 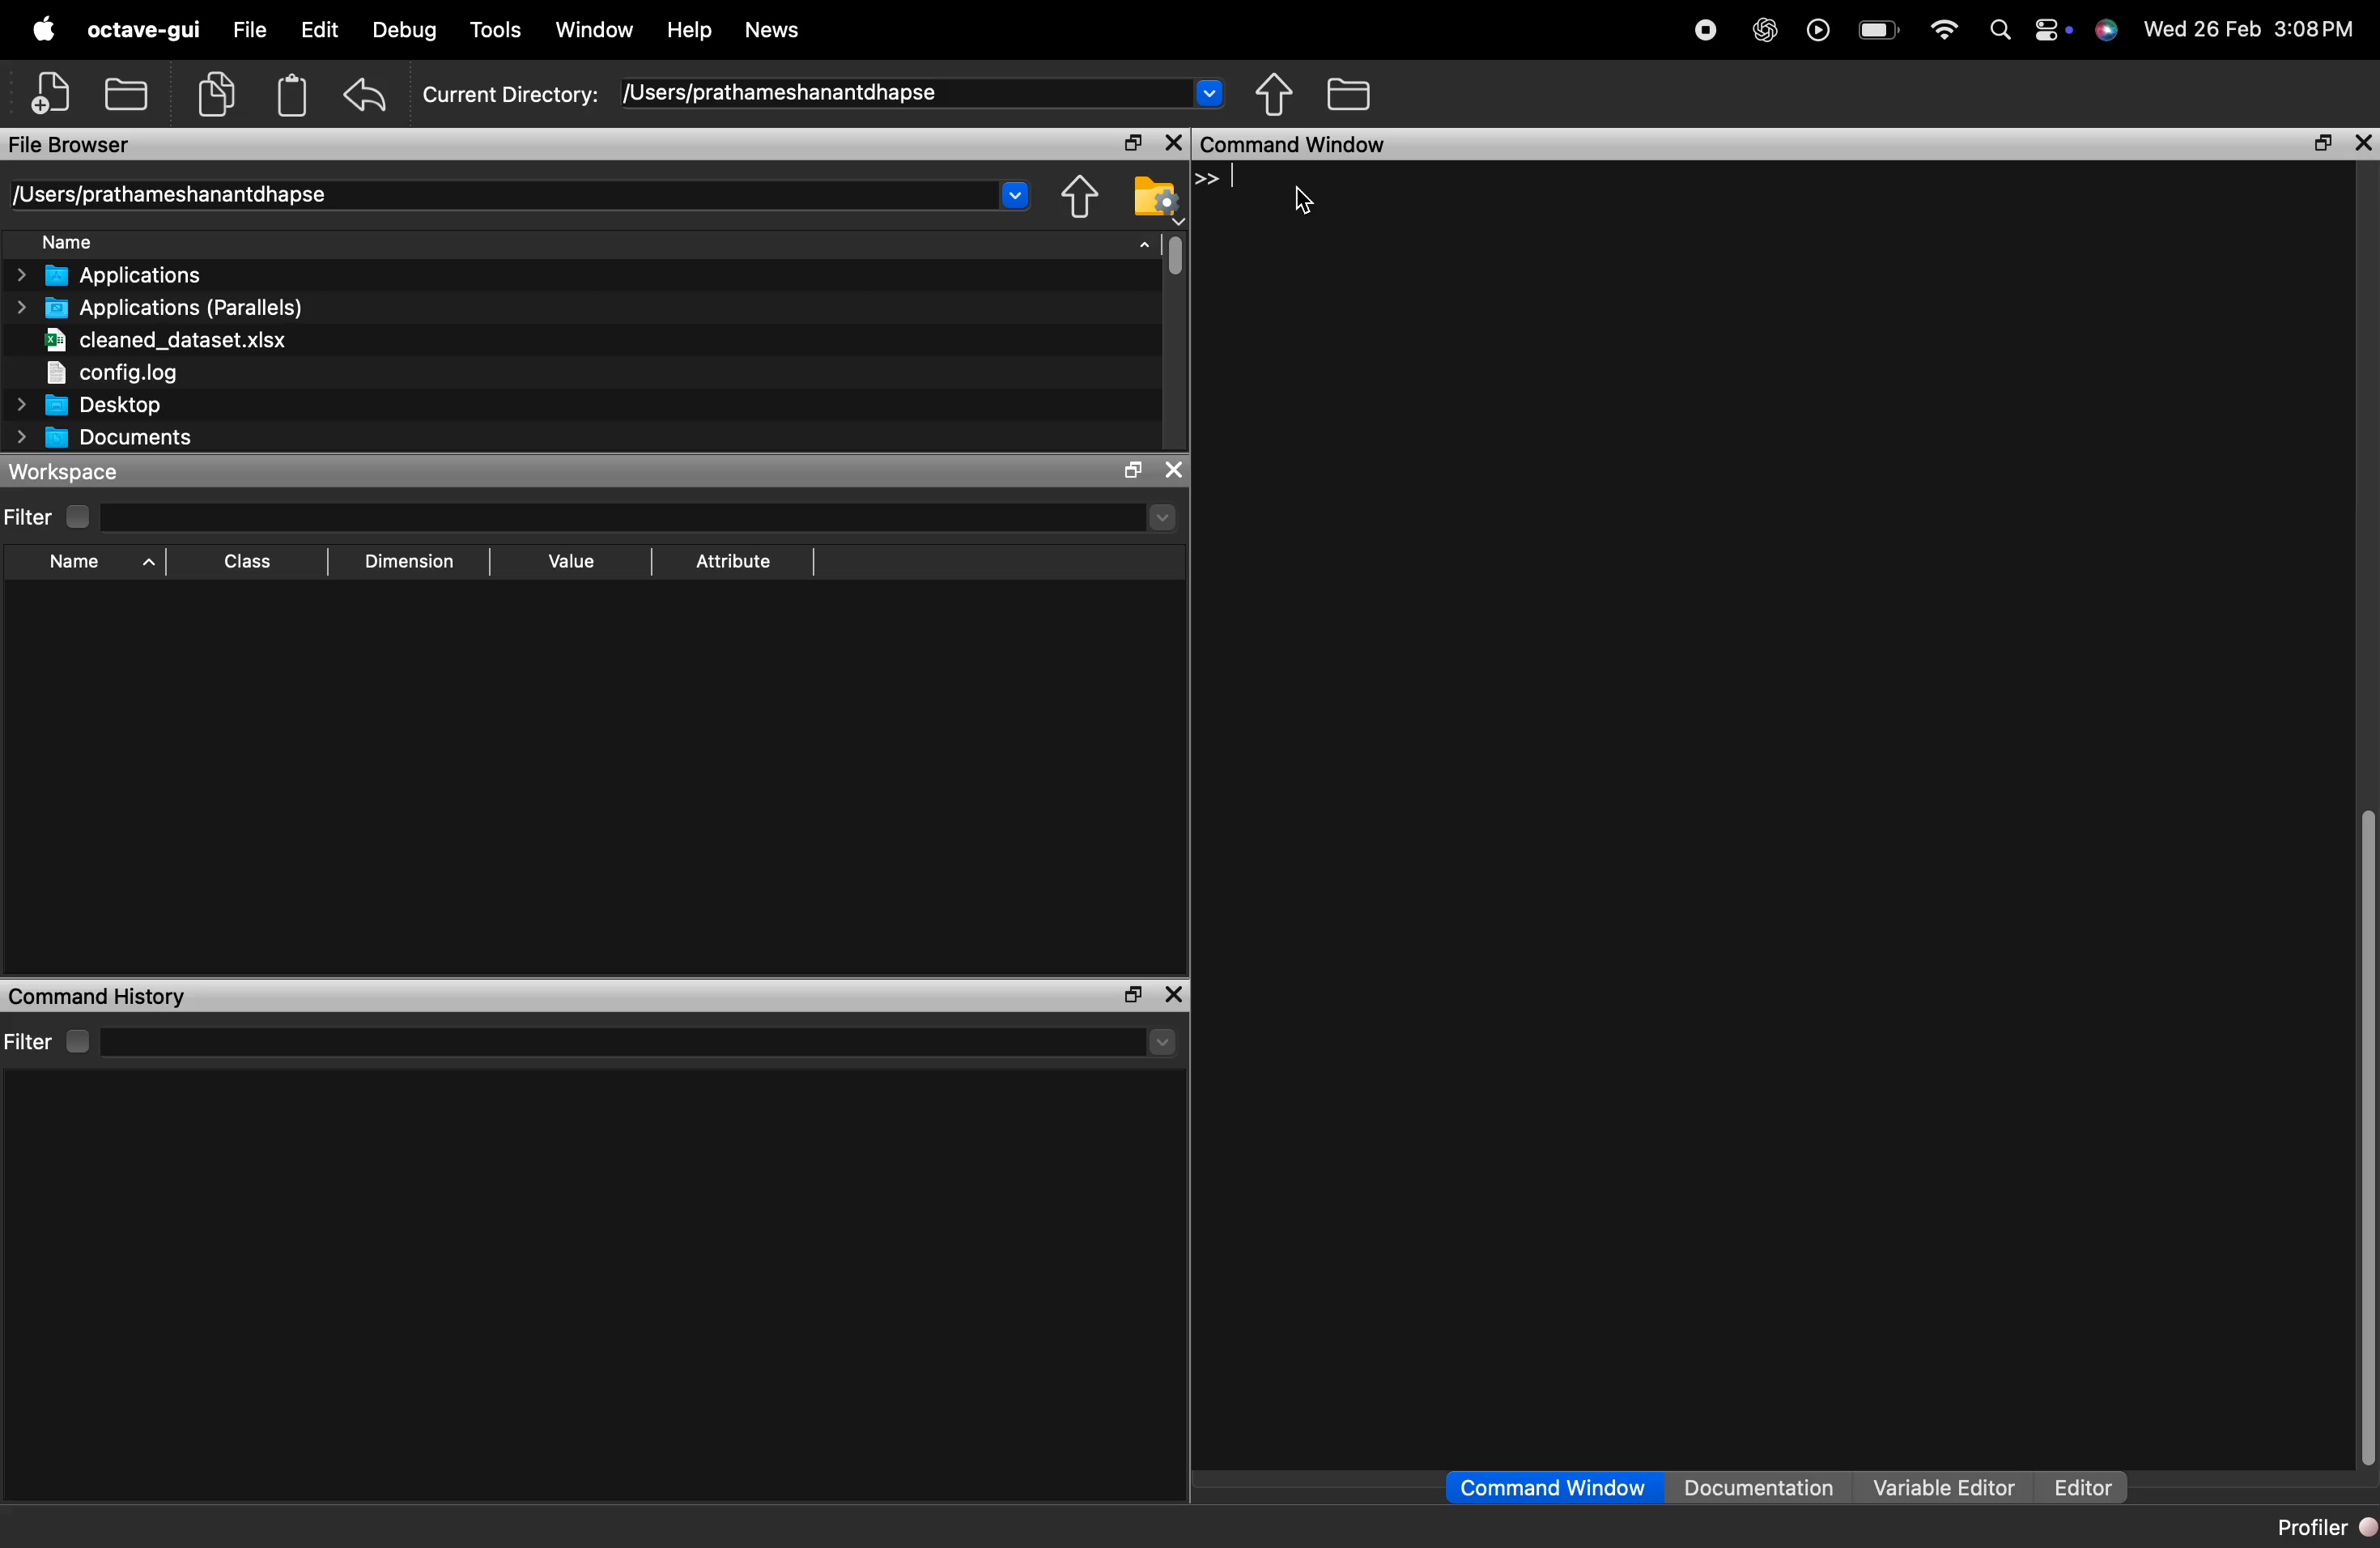 I want to click on paste, so click(x=289, y=96).